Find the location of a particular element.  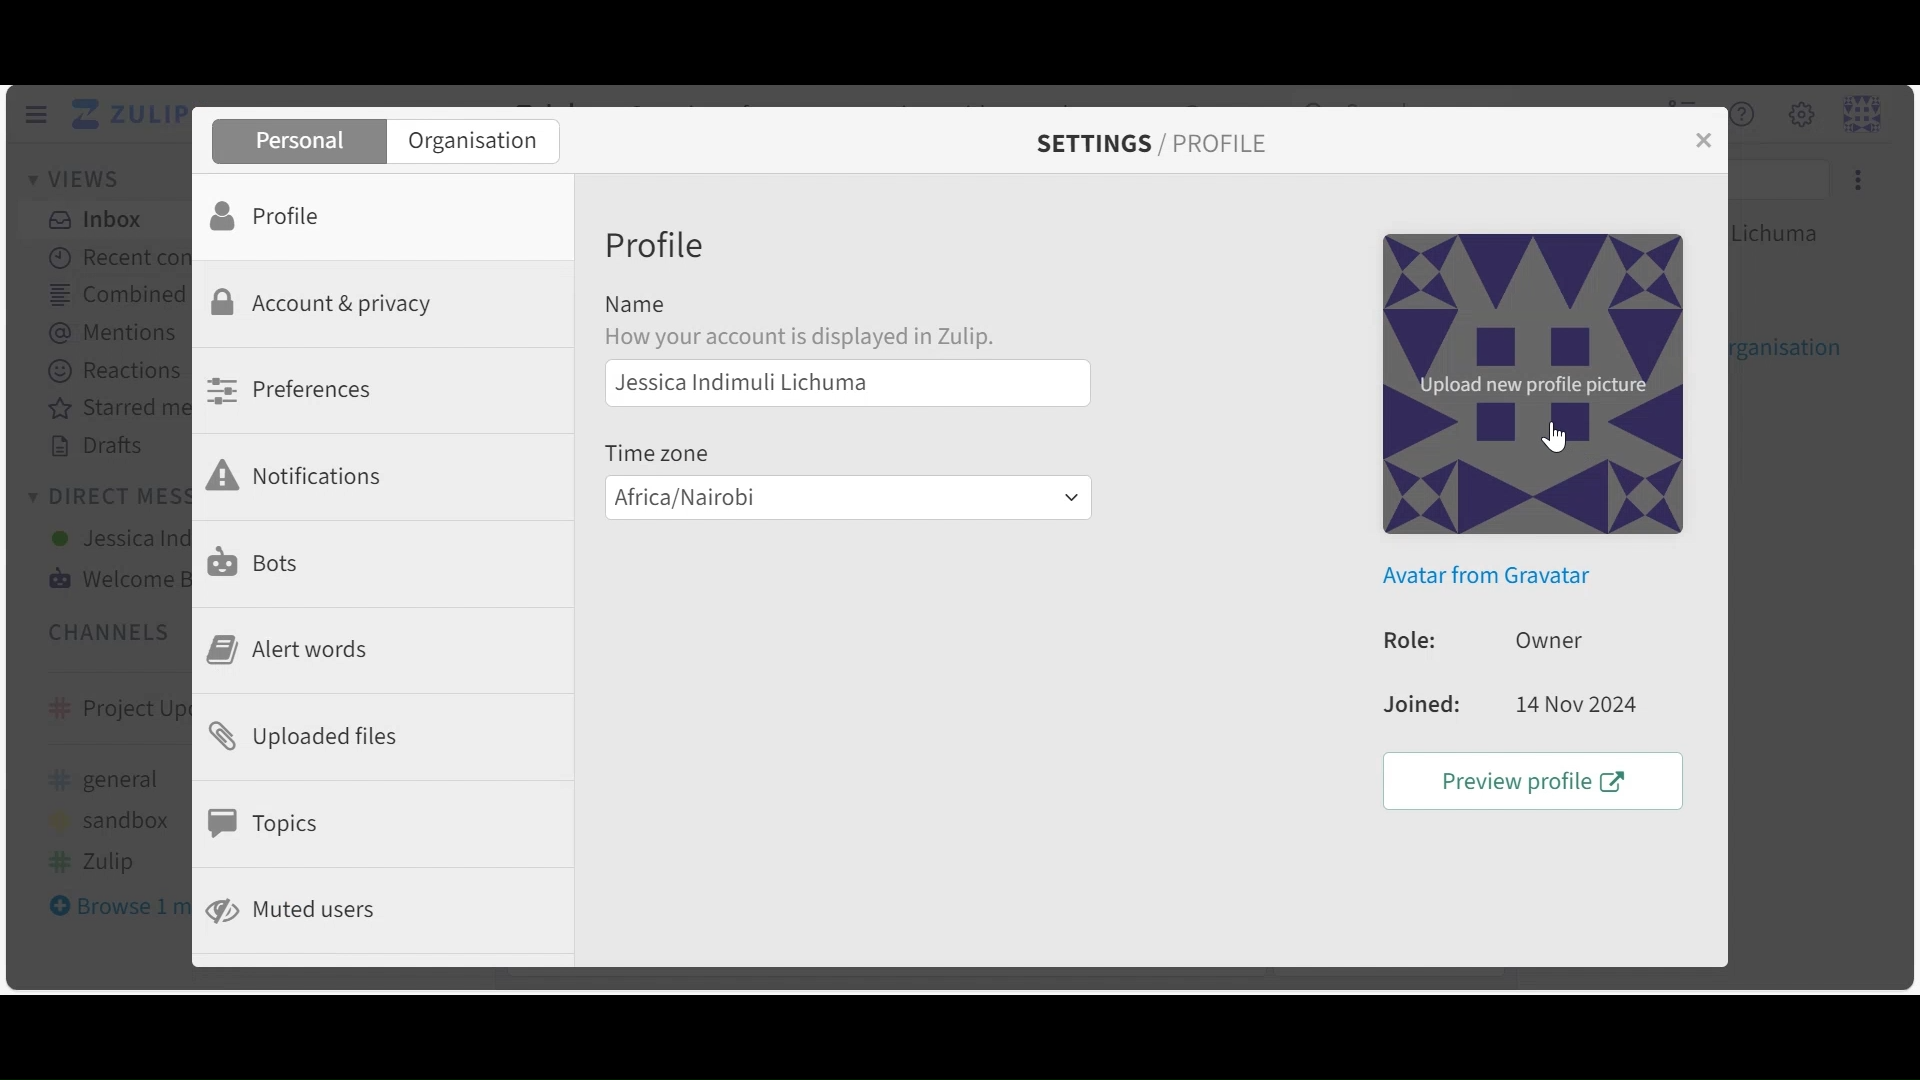

cursor is located at coordinates (1560, 439).